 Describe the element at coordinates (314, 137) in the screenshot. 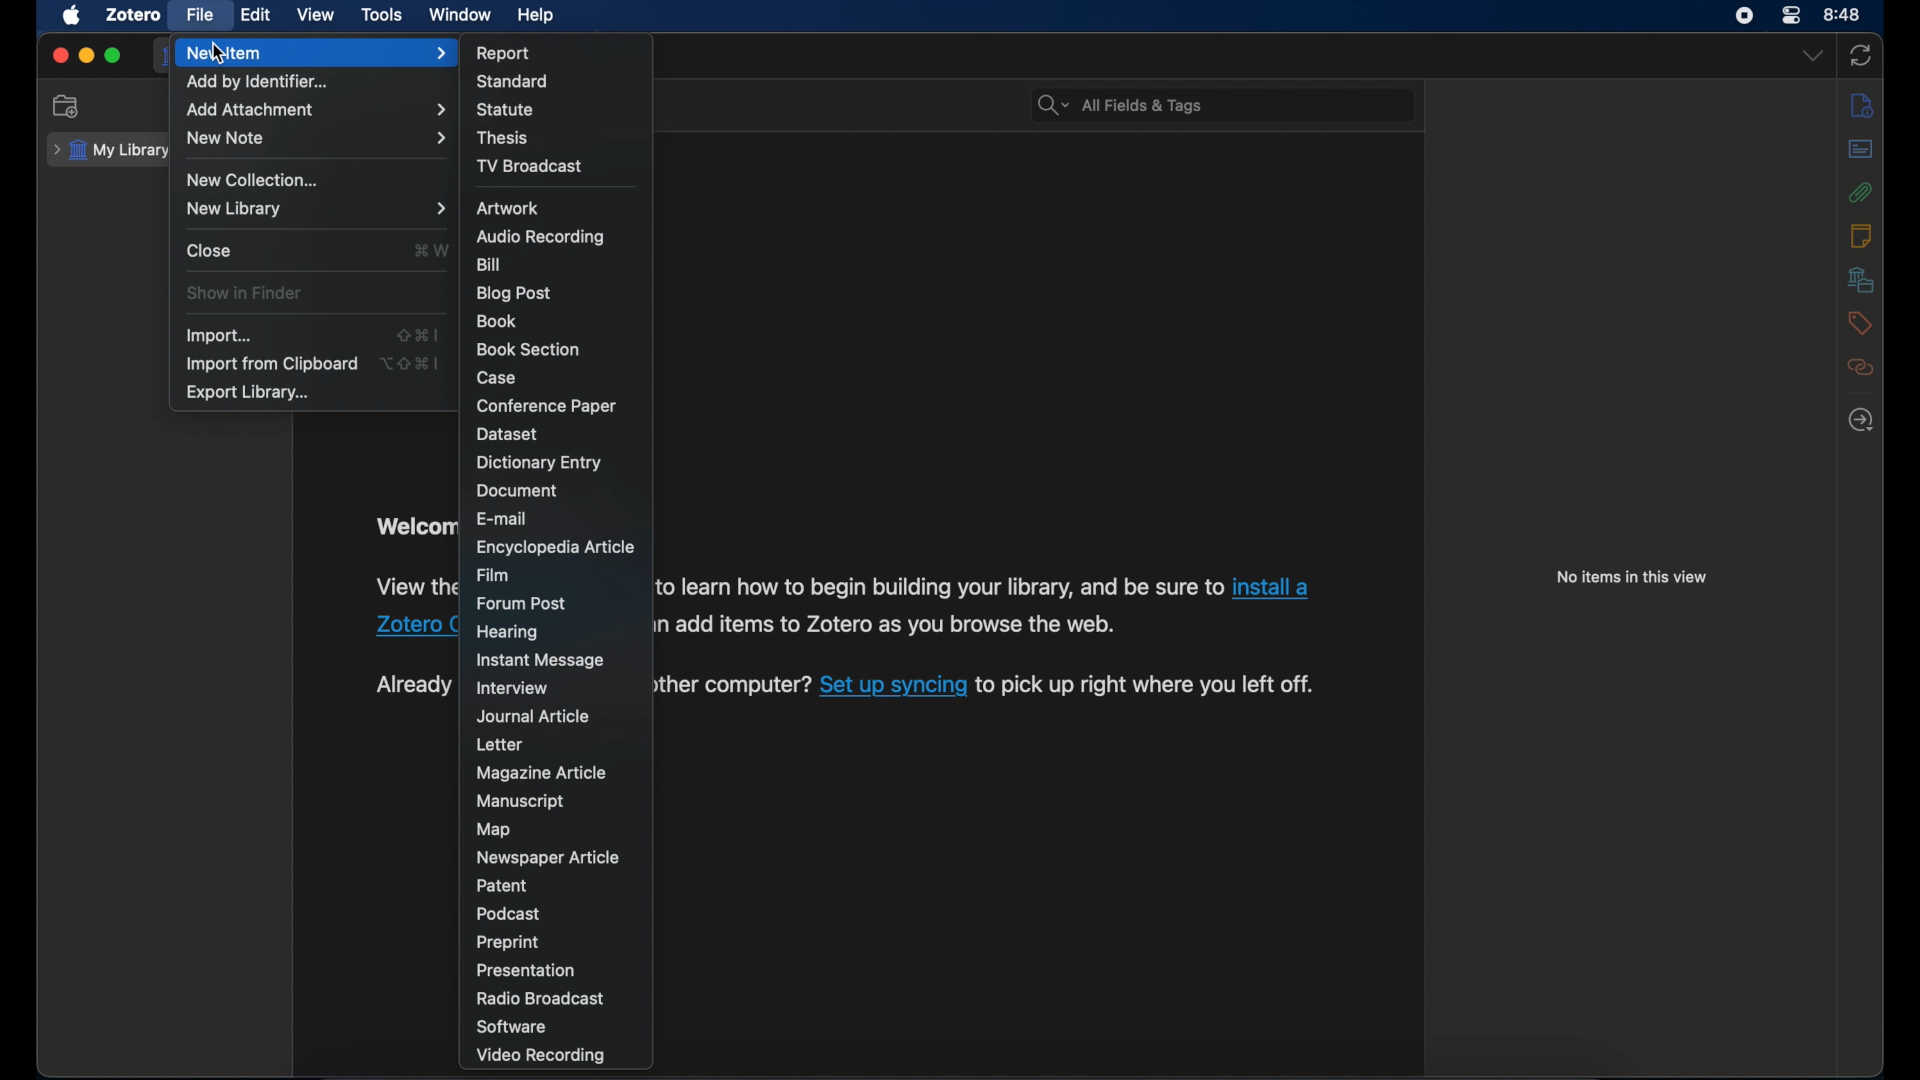

I see `new note` at that location.